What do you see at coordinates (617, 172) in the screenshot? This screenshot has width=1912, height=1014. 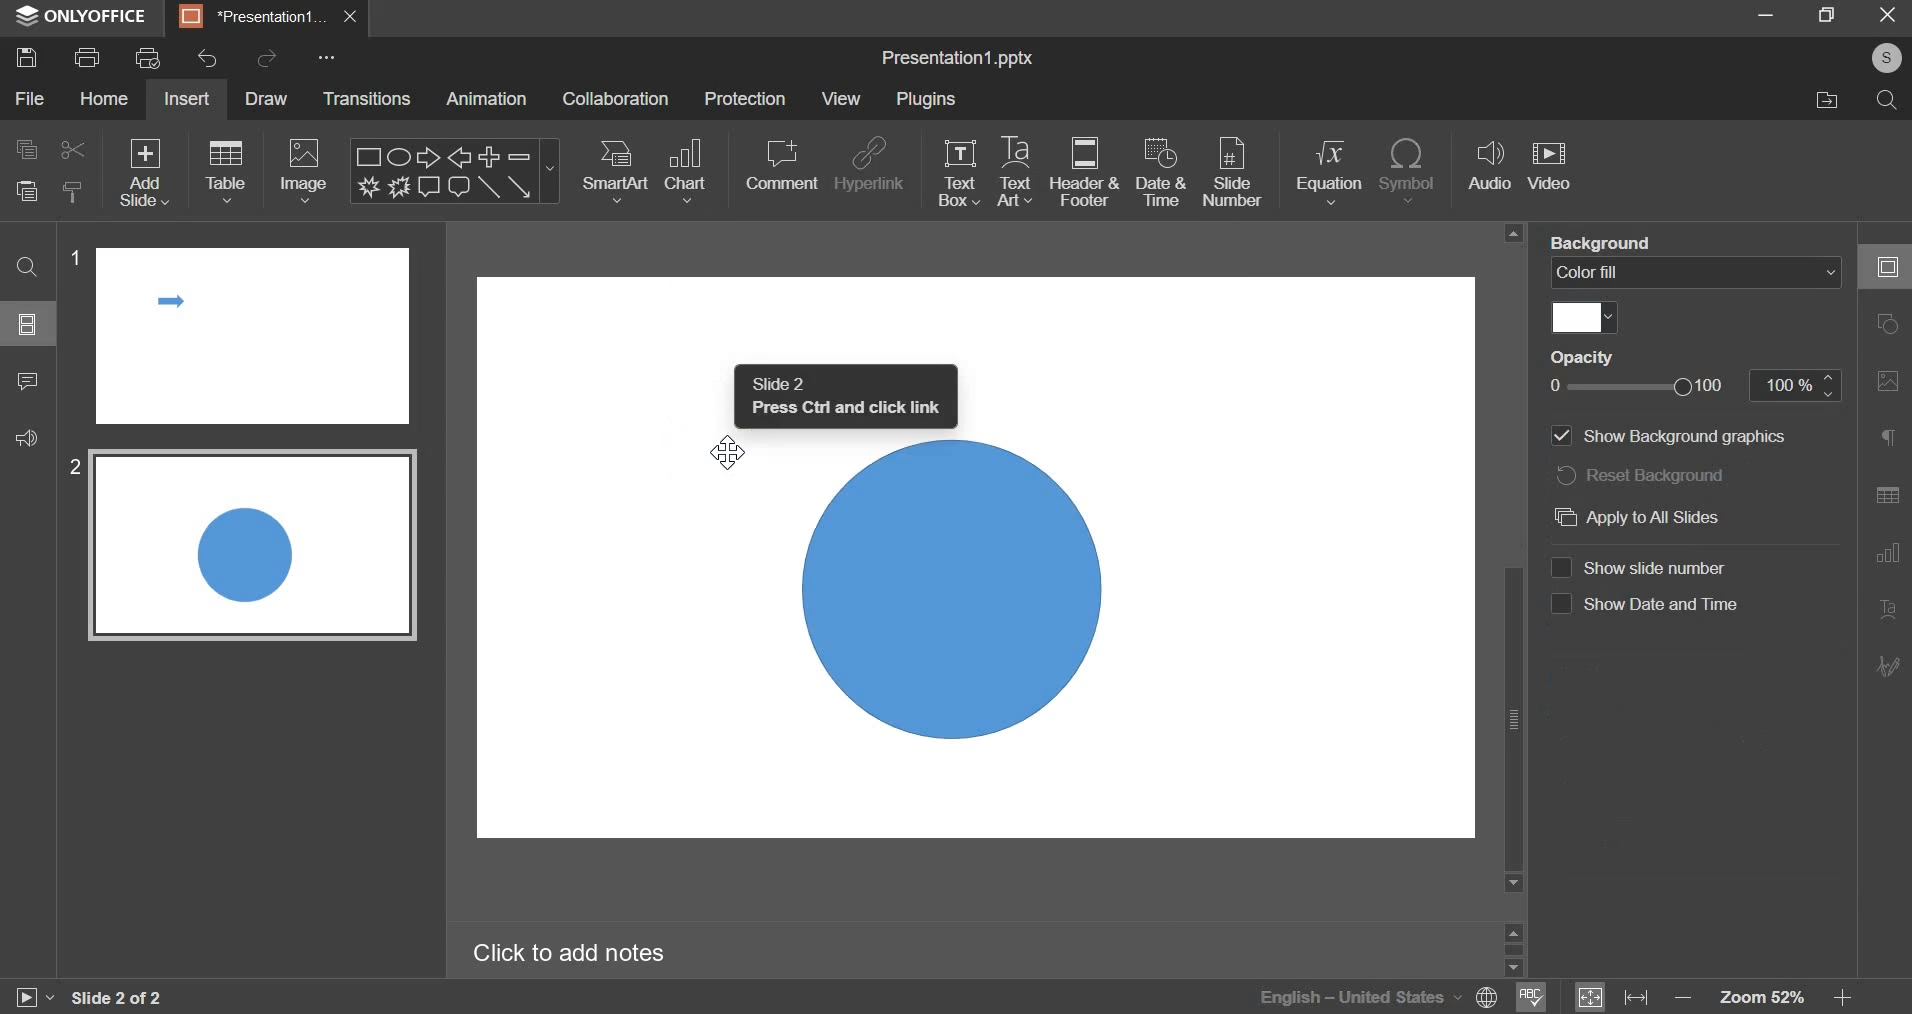 I see `smartart` at bounding box center [617, 172].